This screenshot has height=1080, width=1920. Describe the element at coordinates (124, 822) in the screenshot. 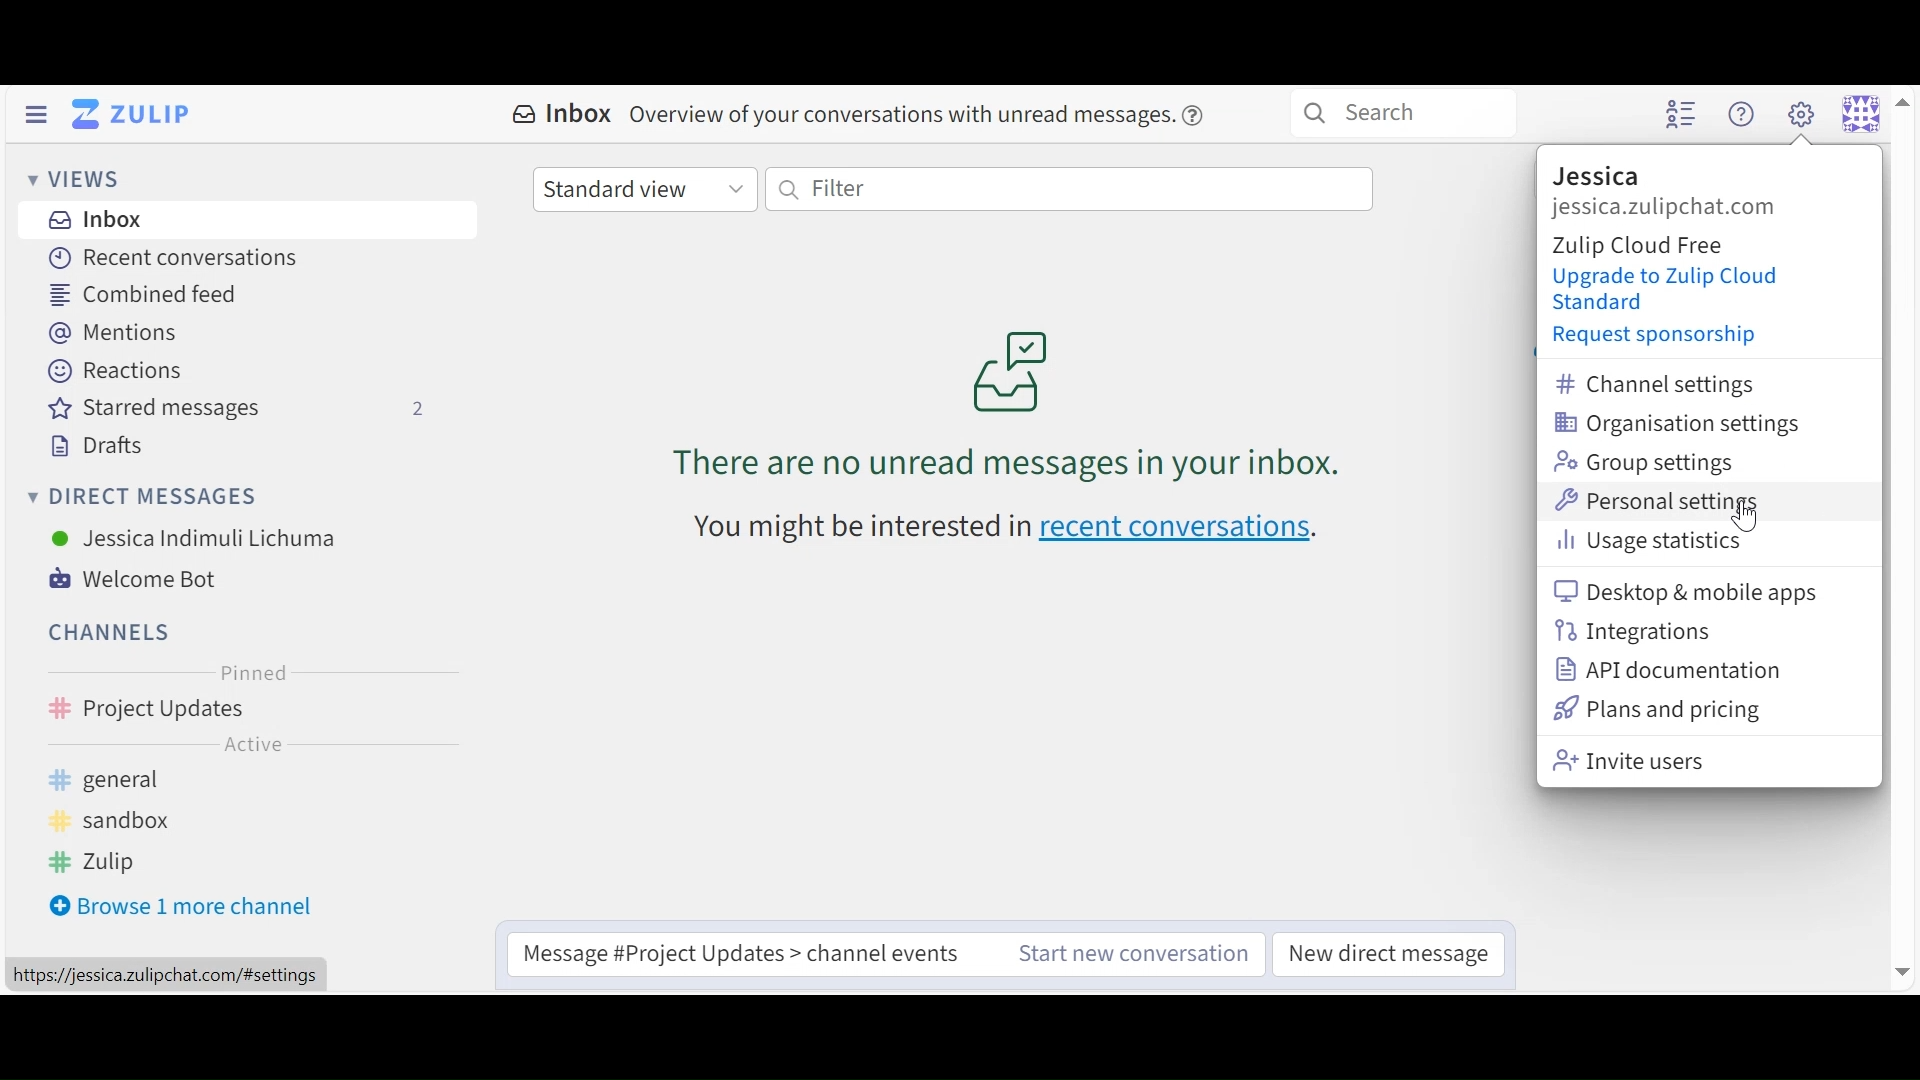

I see `sandbox` at that location.